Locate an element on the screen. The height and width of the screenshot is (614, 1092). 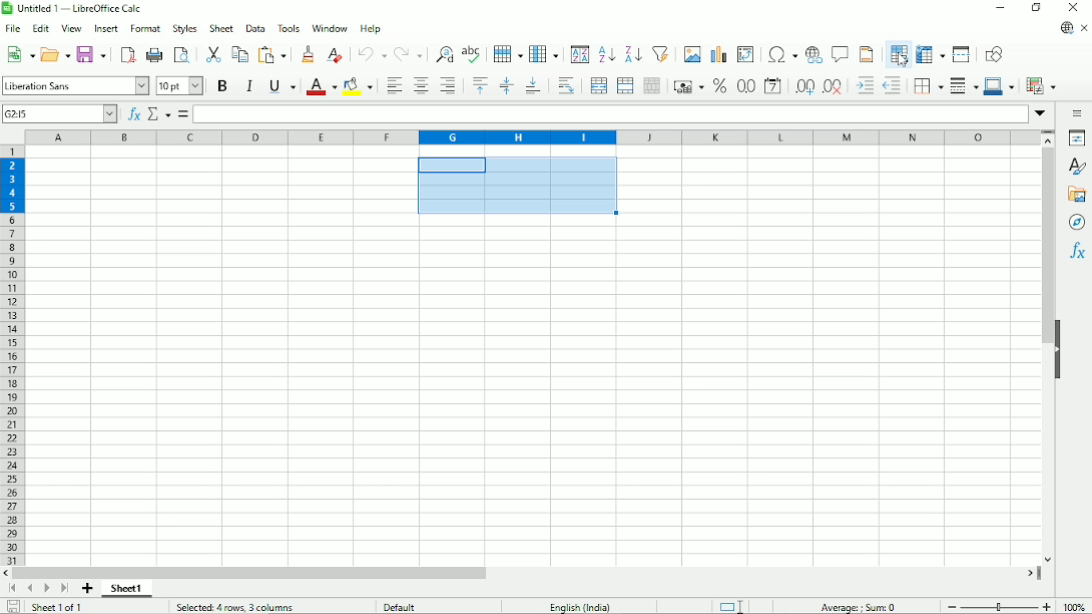
Functions is located at coordinates (1076, 254).